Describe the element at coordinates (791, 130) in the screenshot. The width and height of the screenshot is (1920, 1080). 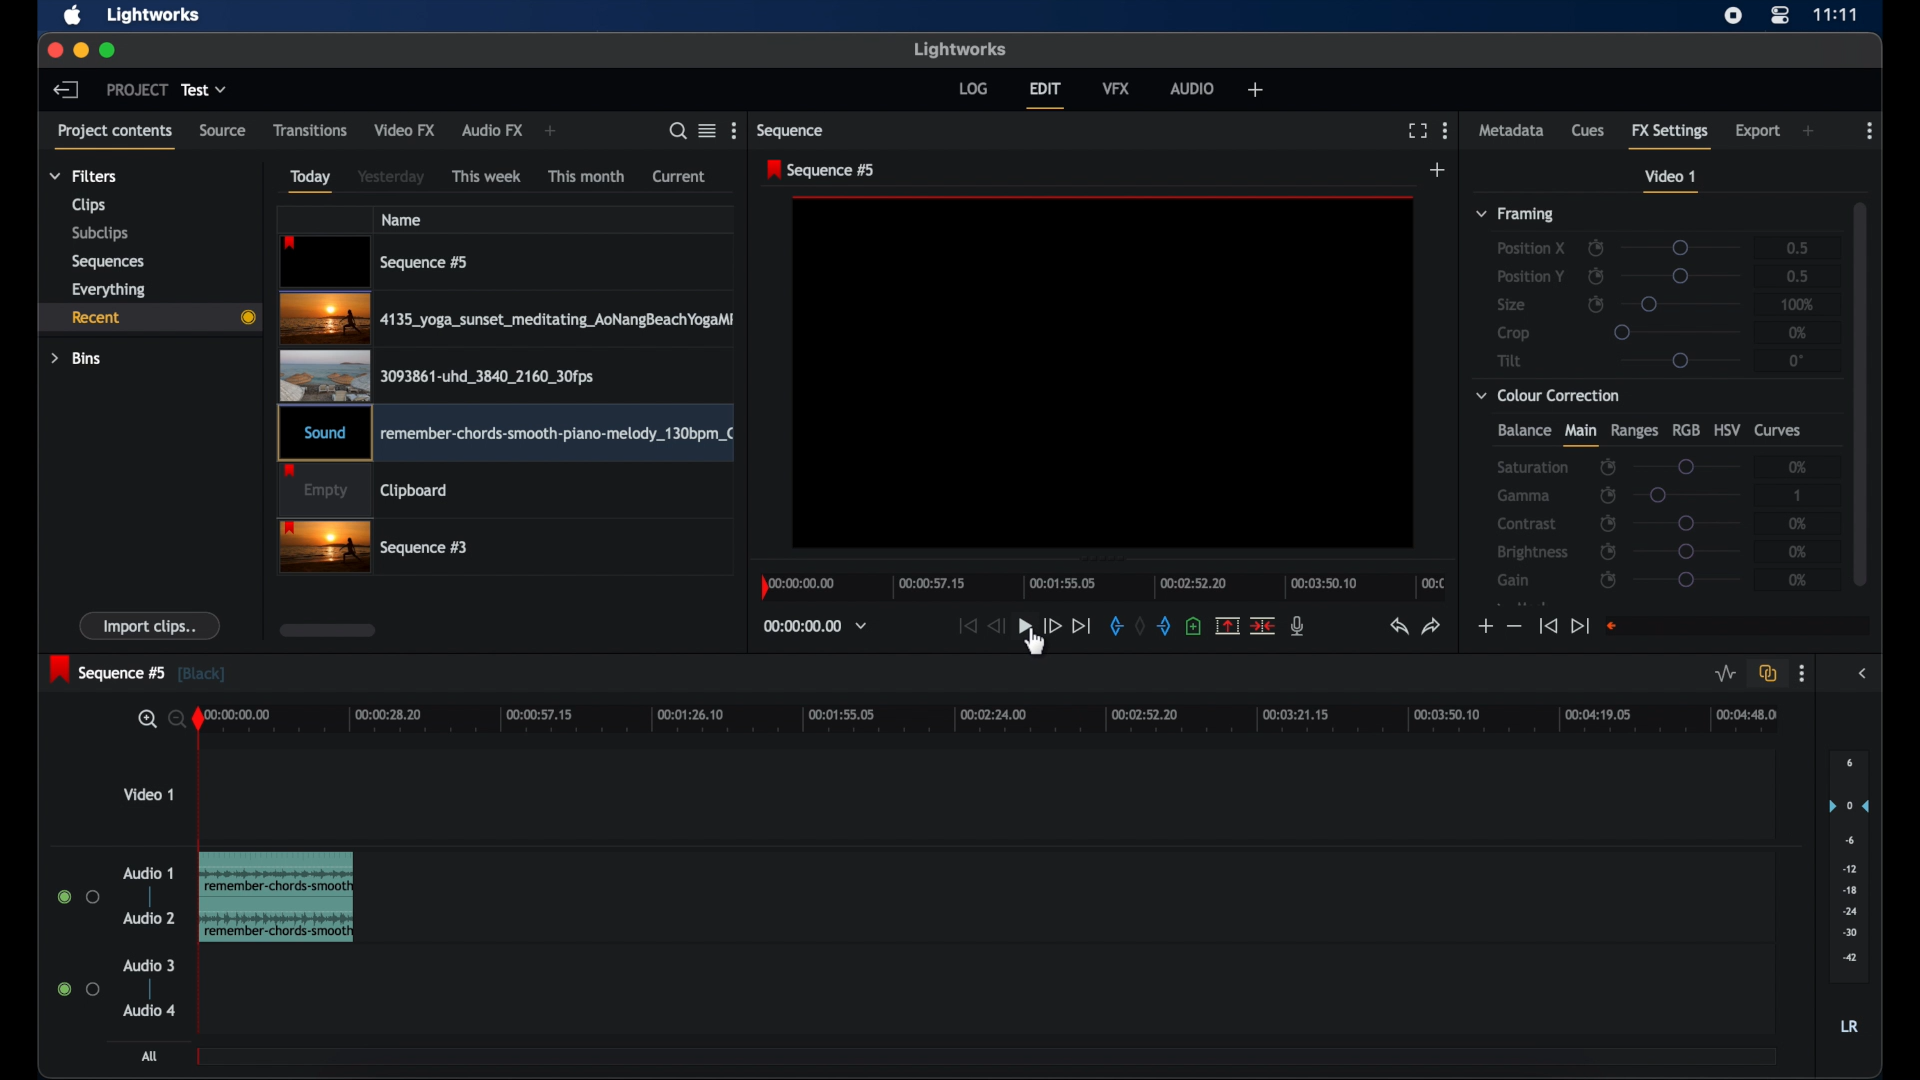
I see `sequence` at that location.